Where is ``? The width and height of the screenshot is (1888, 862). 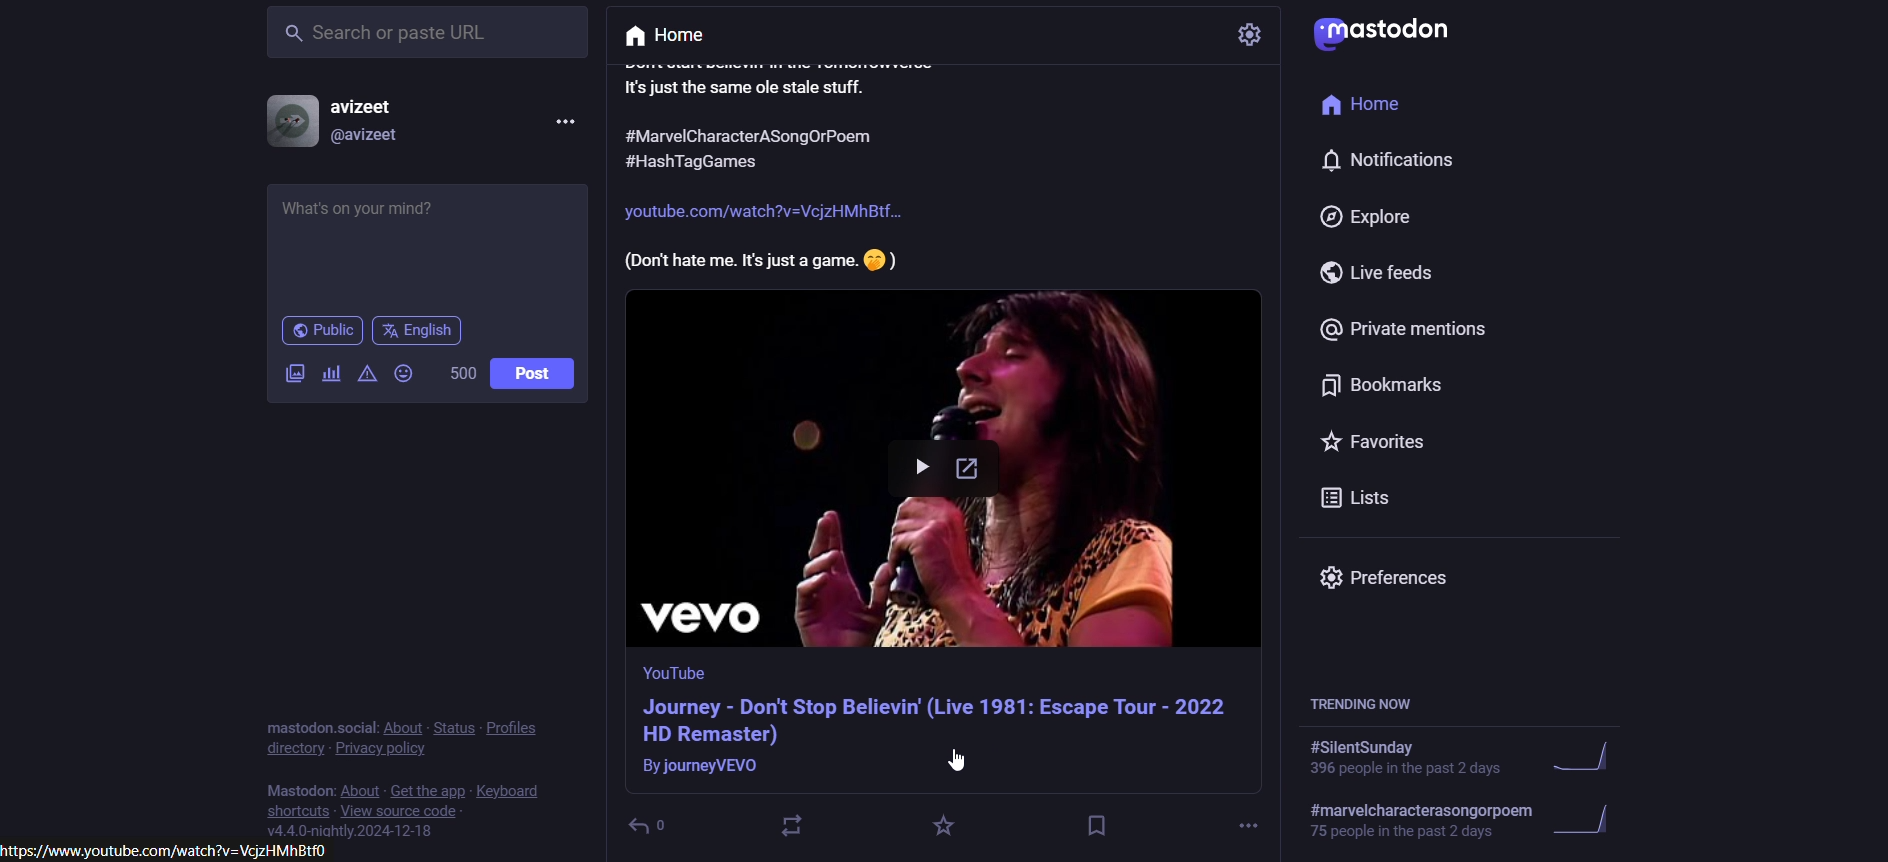
 is located at coordinates (726, 161).